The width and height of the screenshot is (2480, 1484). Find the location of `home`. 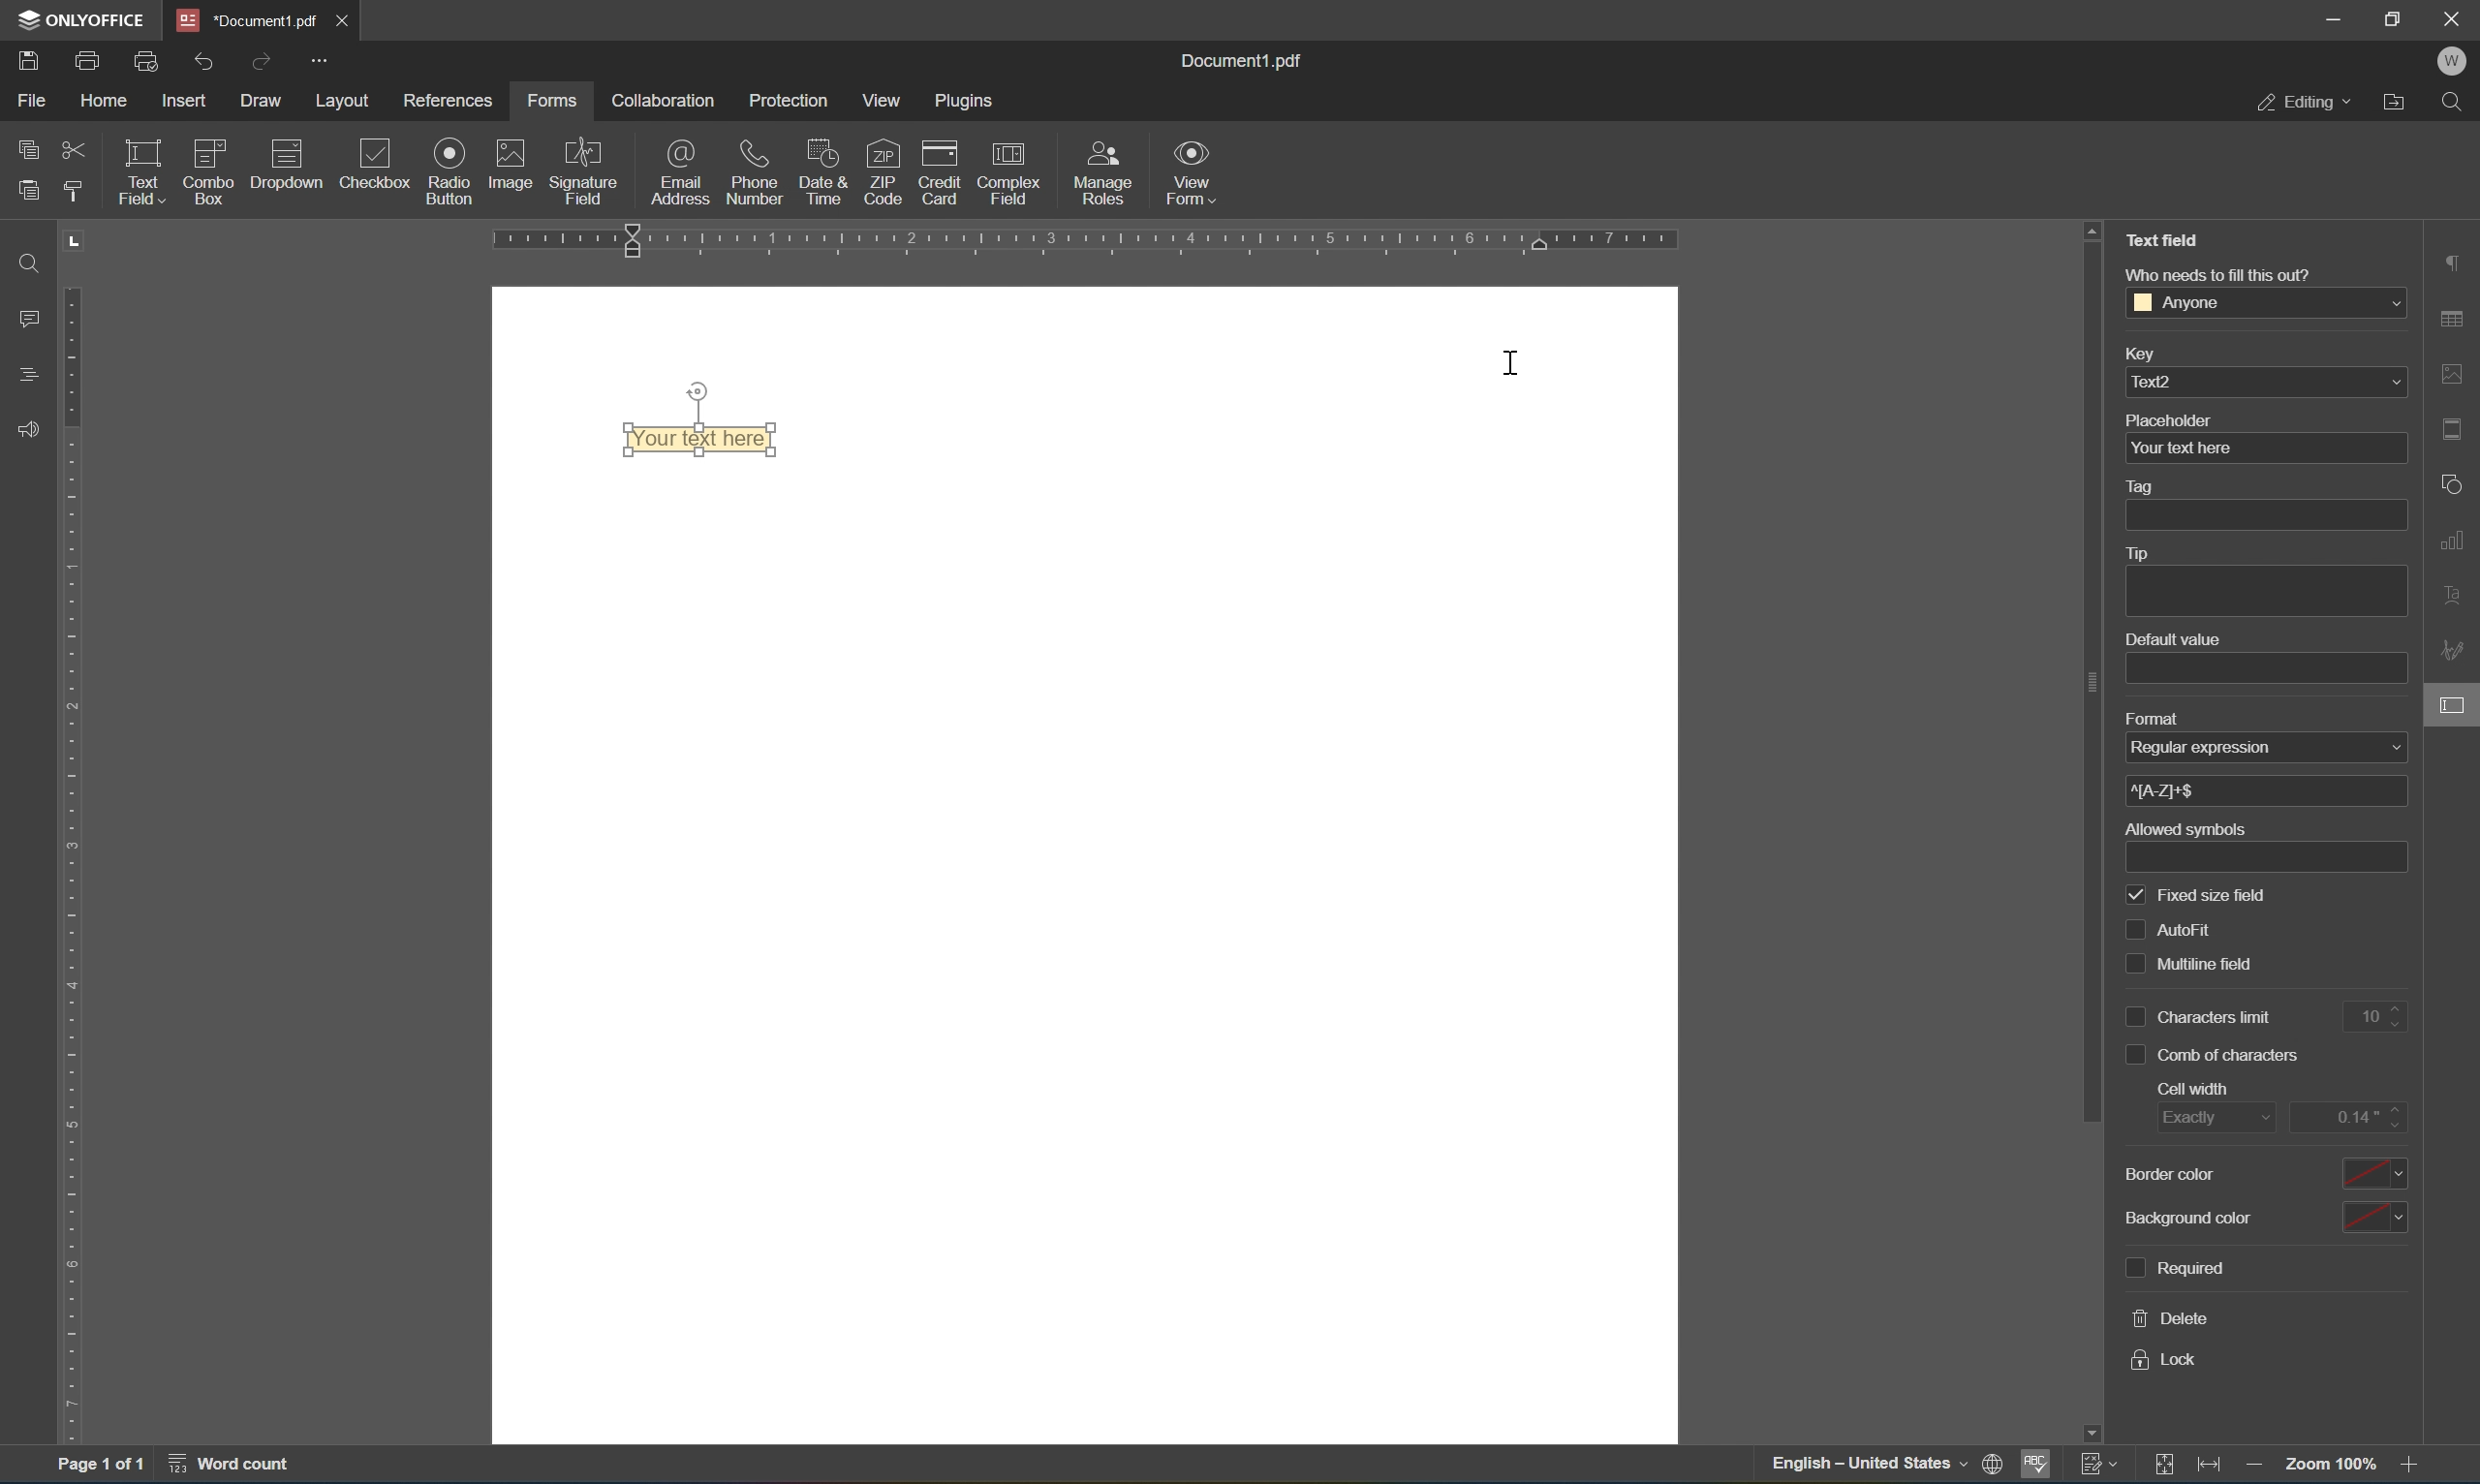

home is located at coordinates (106, 98).